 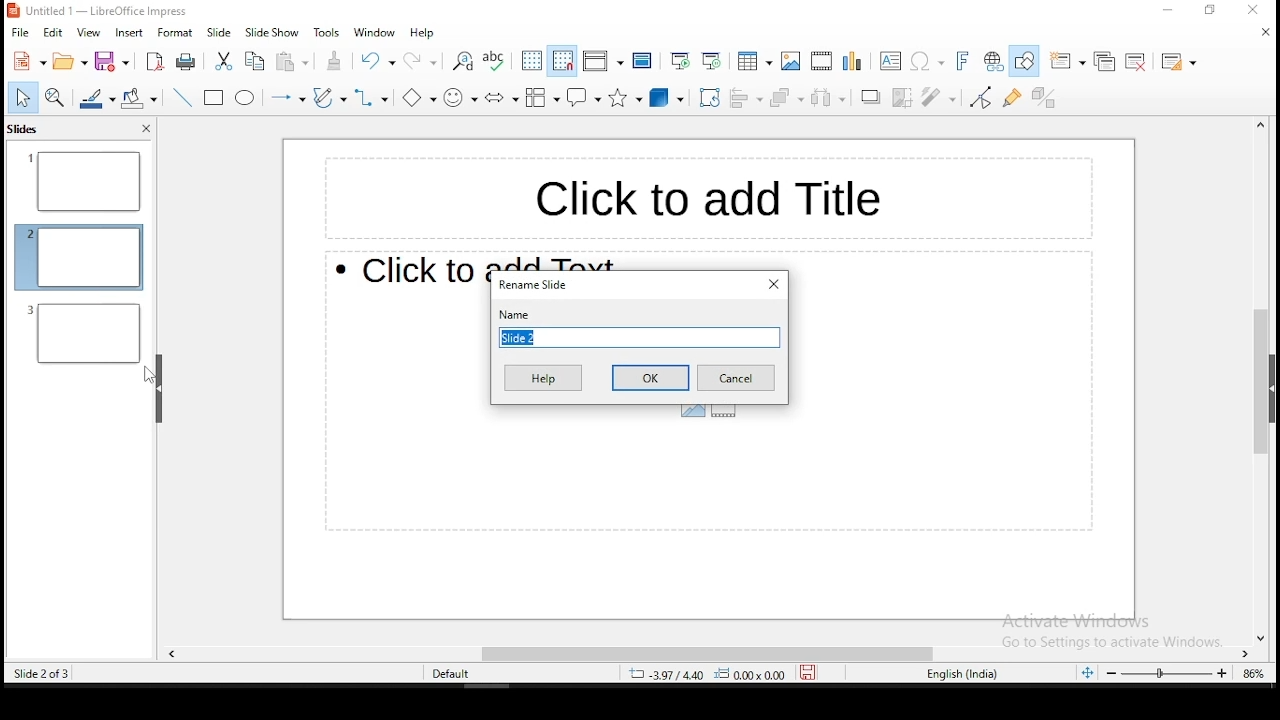 I want to click on tools, so click(x=325, y=32).